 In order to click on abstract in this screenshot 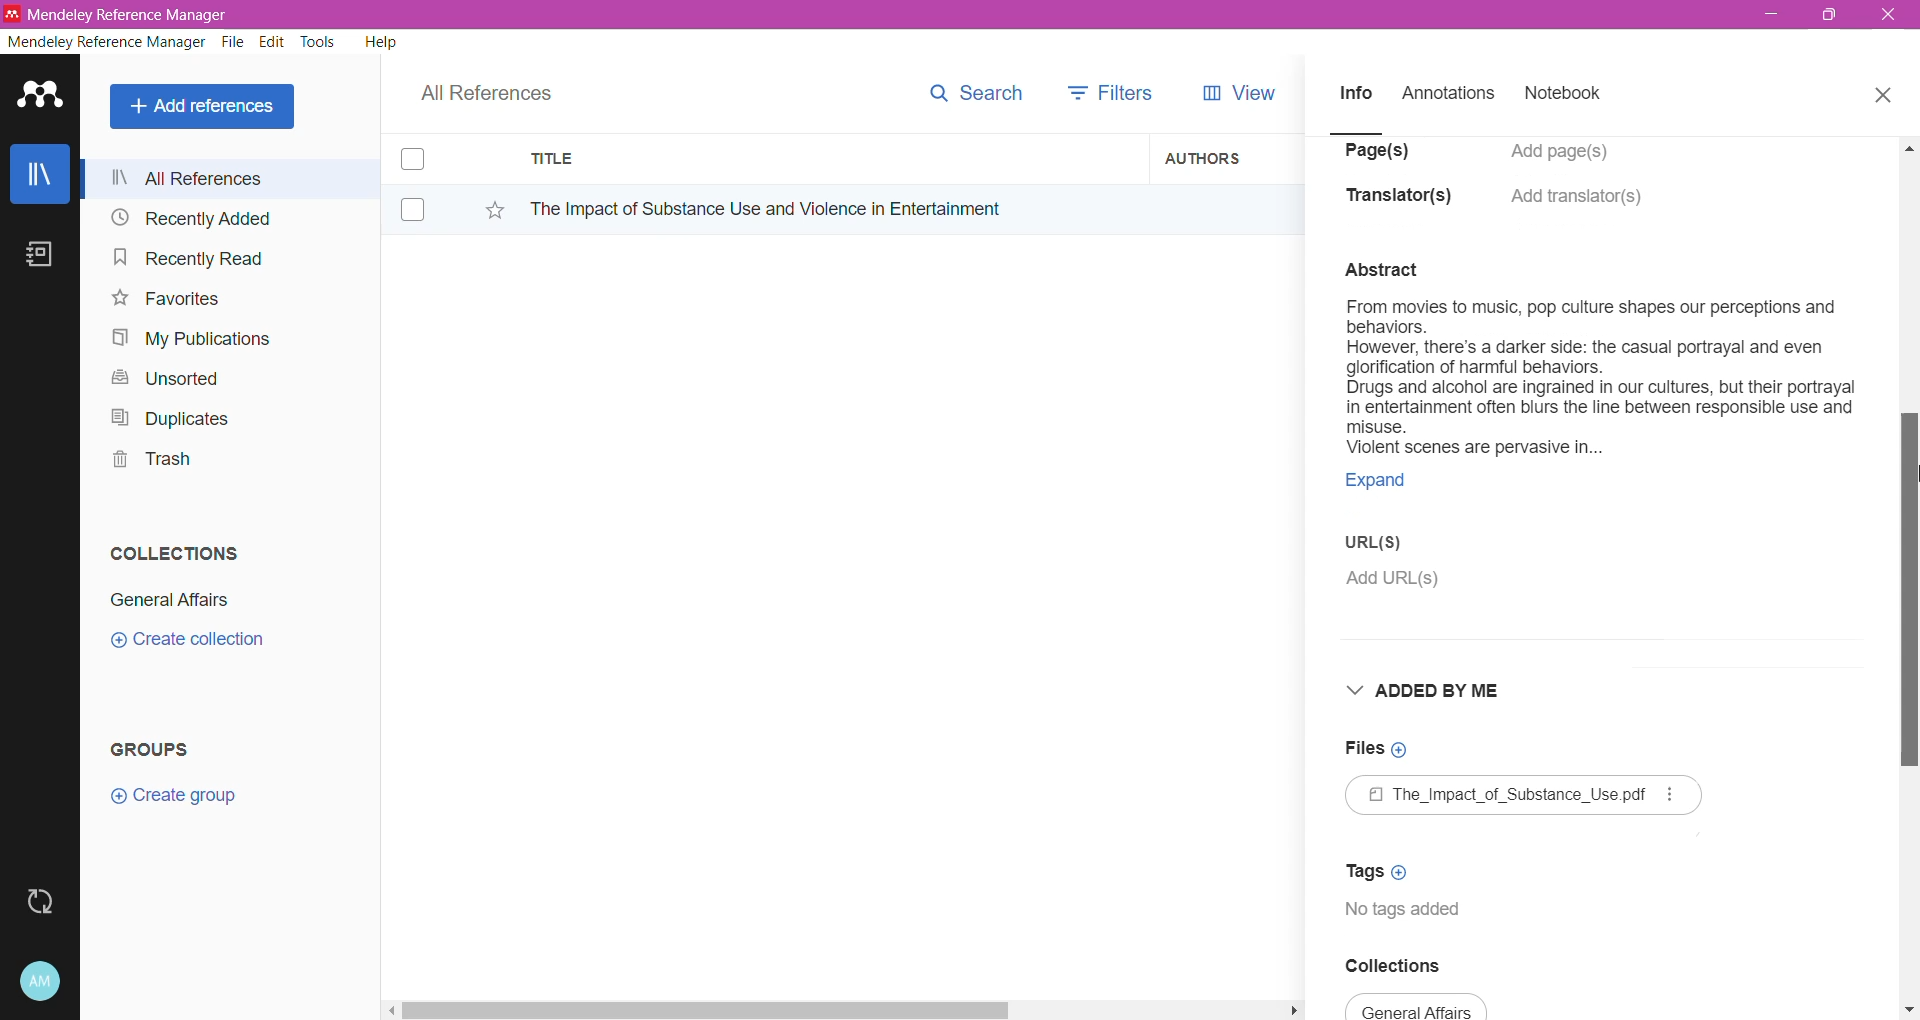, I will do `click(1585, 358)`.